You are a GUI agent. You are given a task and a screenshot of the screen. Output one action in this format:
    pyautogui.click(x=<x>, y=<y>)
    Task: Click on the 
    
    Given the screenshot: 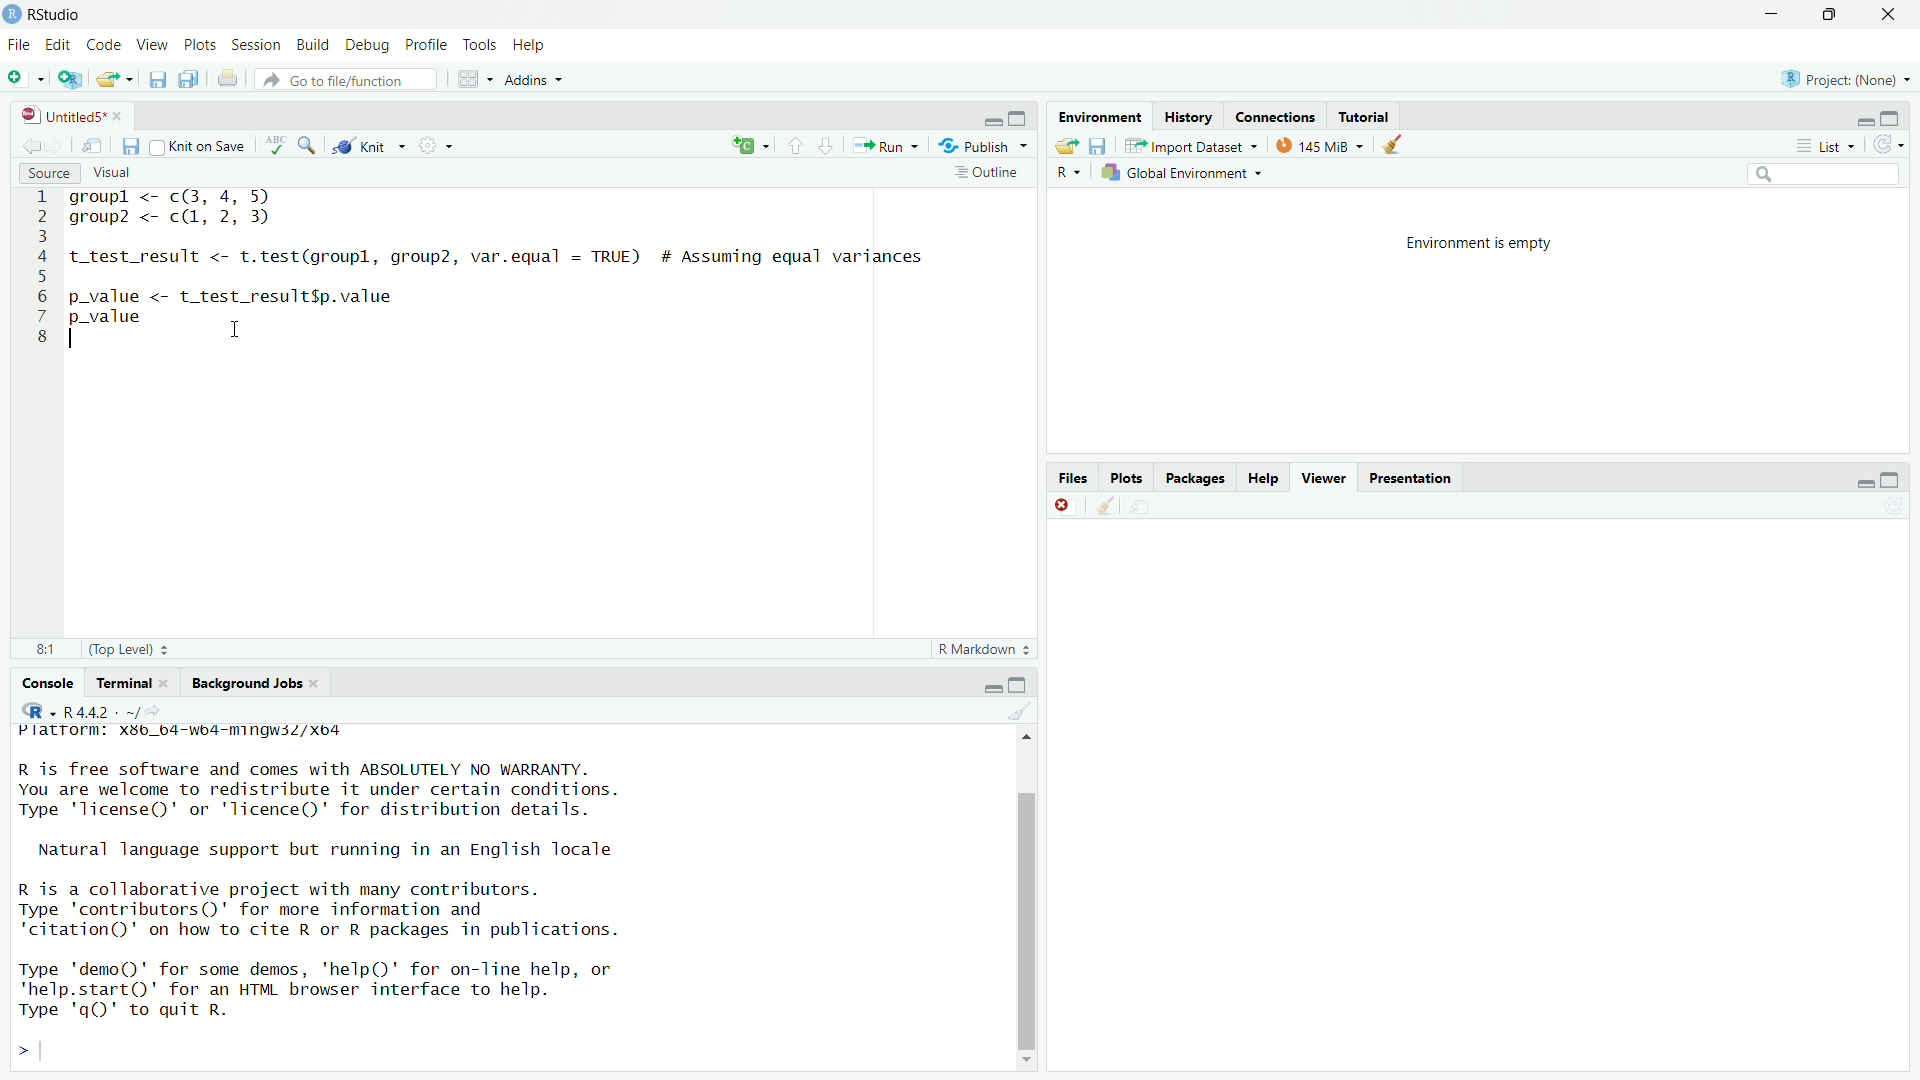 What is the action you would take?
    pyautogui.click(x=1070, y=173)
    